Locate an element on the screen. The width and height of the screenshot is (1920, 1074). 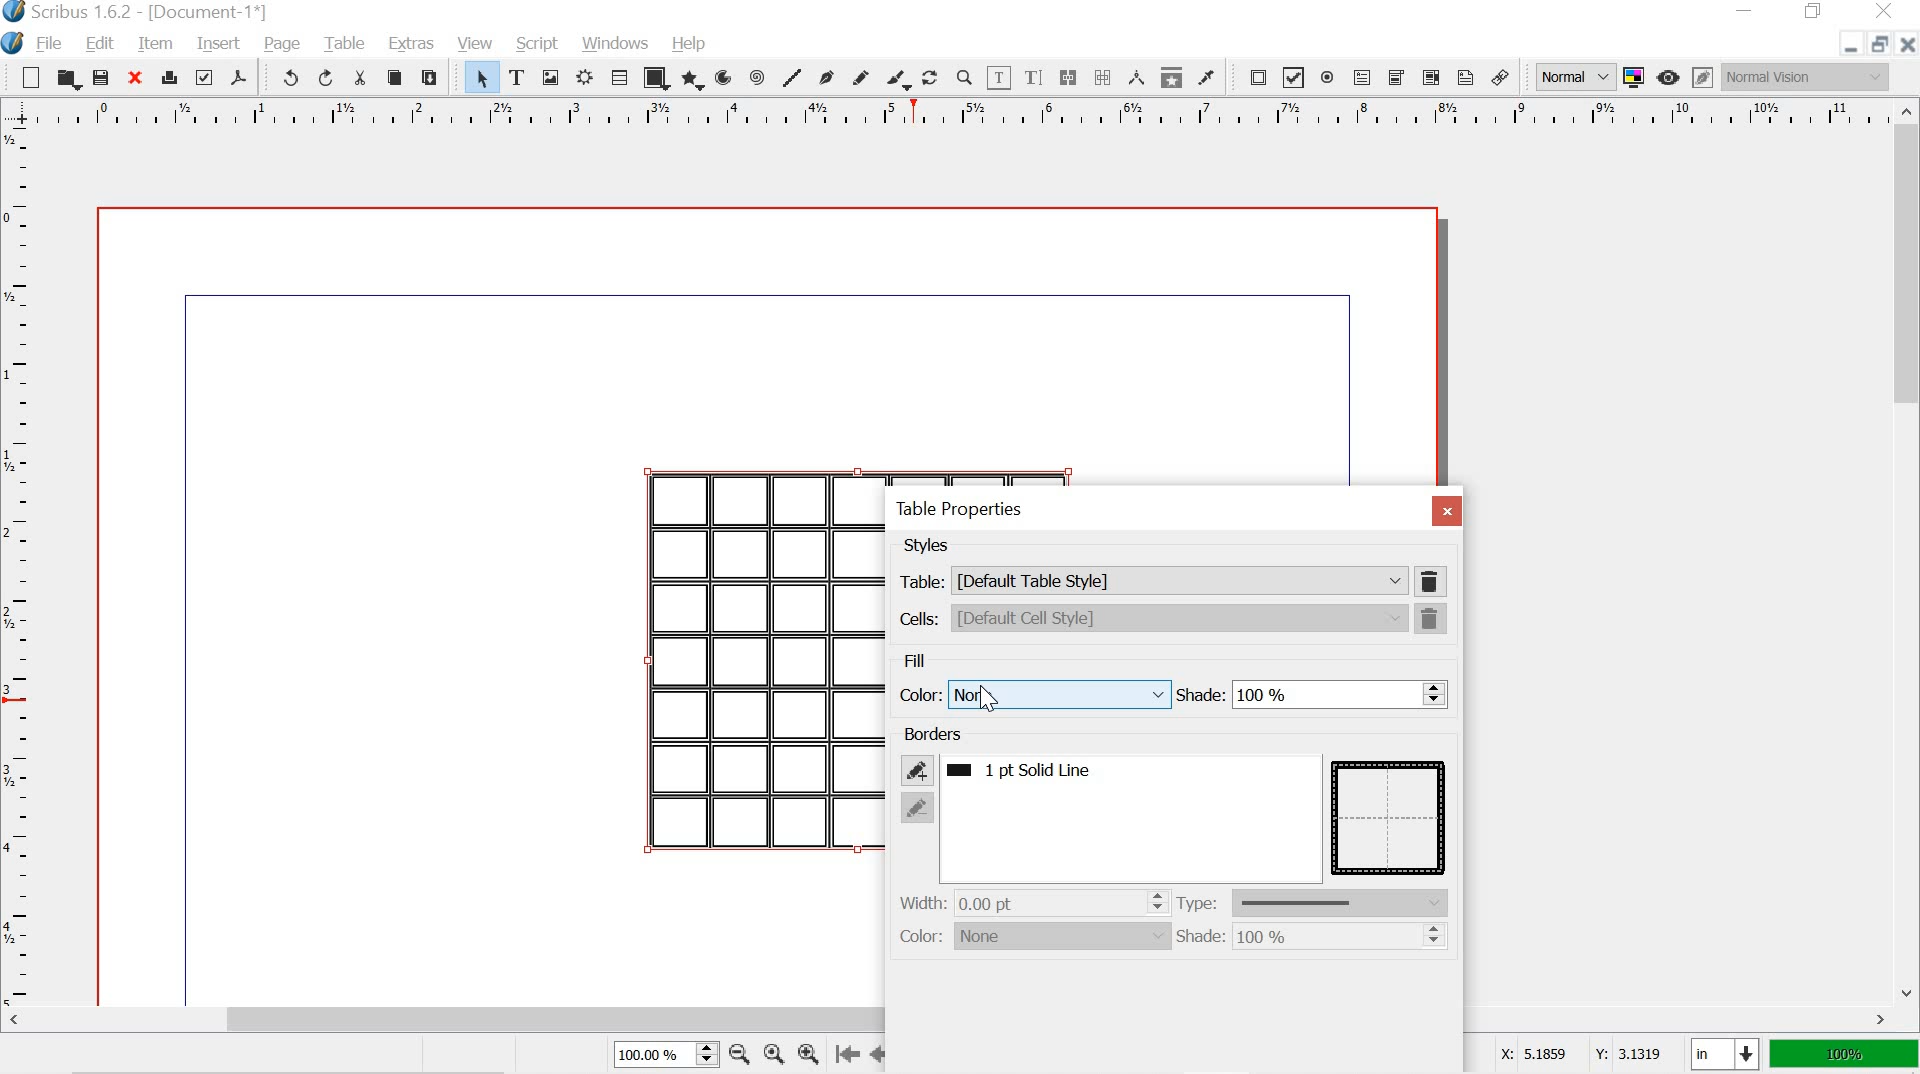
X: 5.1859 Y: 3.1319 is located at coordinates (1580, 1056).